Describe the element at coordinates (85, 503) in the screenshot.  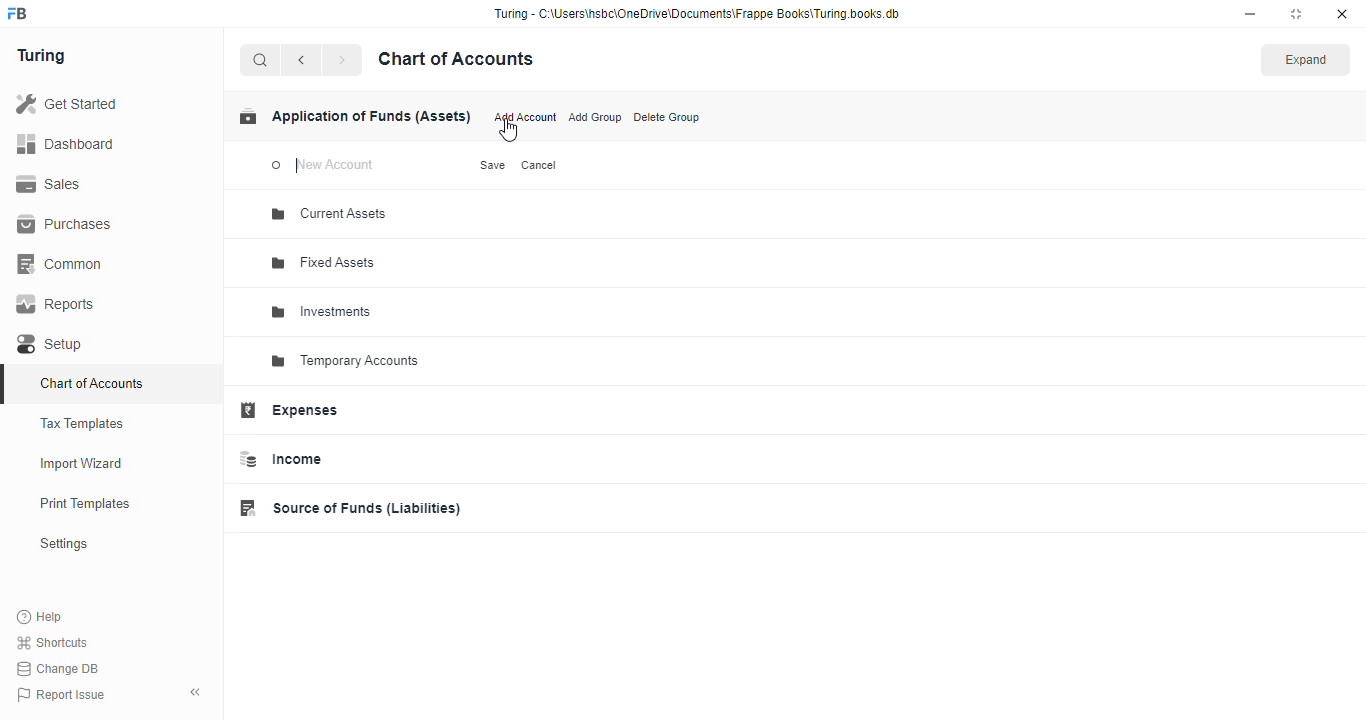
I see `print templates` at that location.